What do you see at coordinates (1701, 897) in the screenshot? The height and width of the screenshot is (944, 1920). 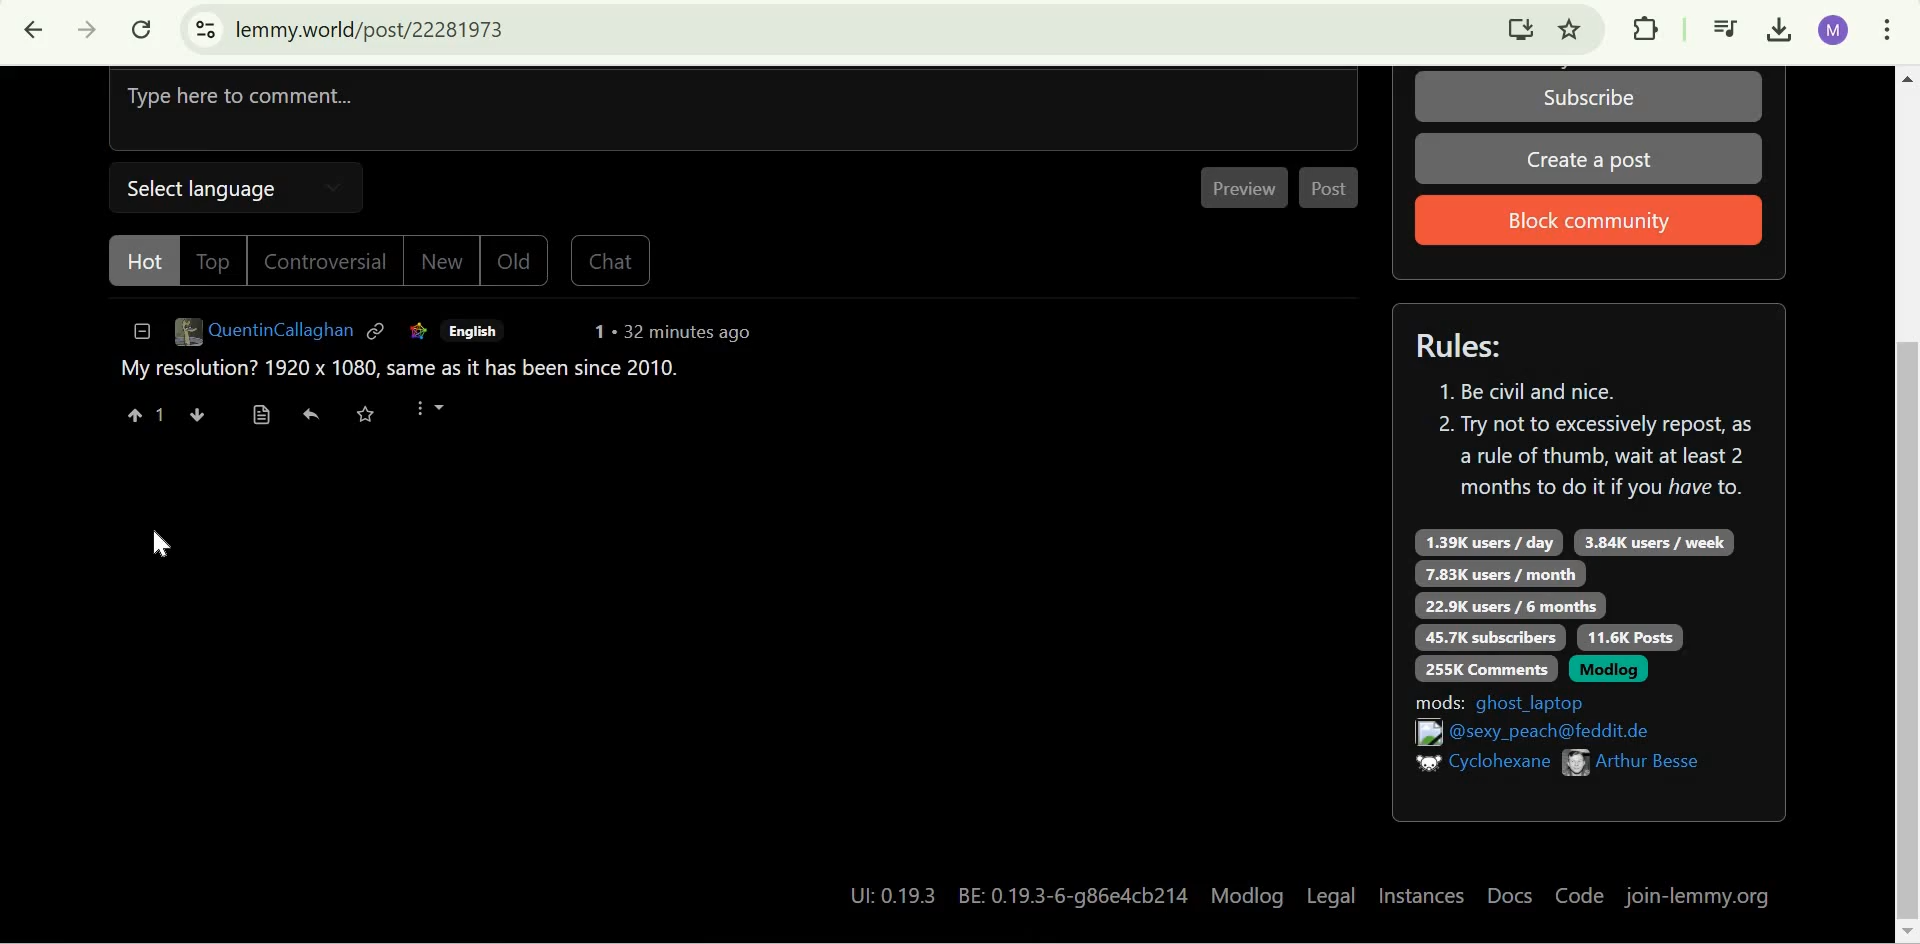 I see `join-lemmy.org` at bounding box center [1701, 897].